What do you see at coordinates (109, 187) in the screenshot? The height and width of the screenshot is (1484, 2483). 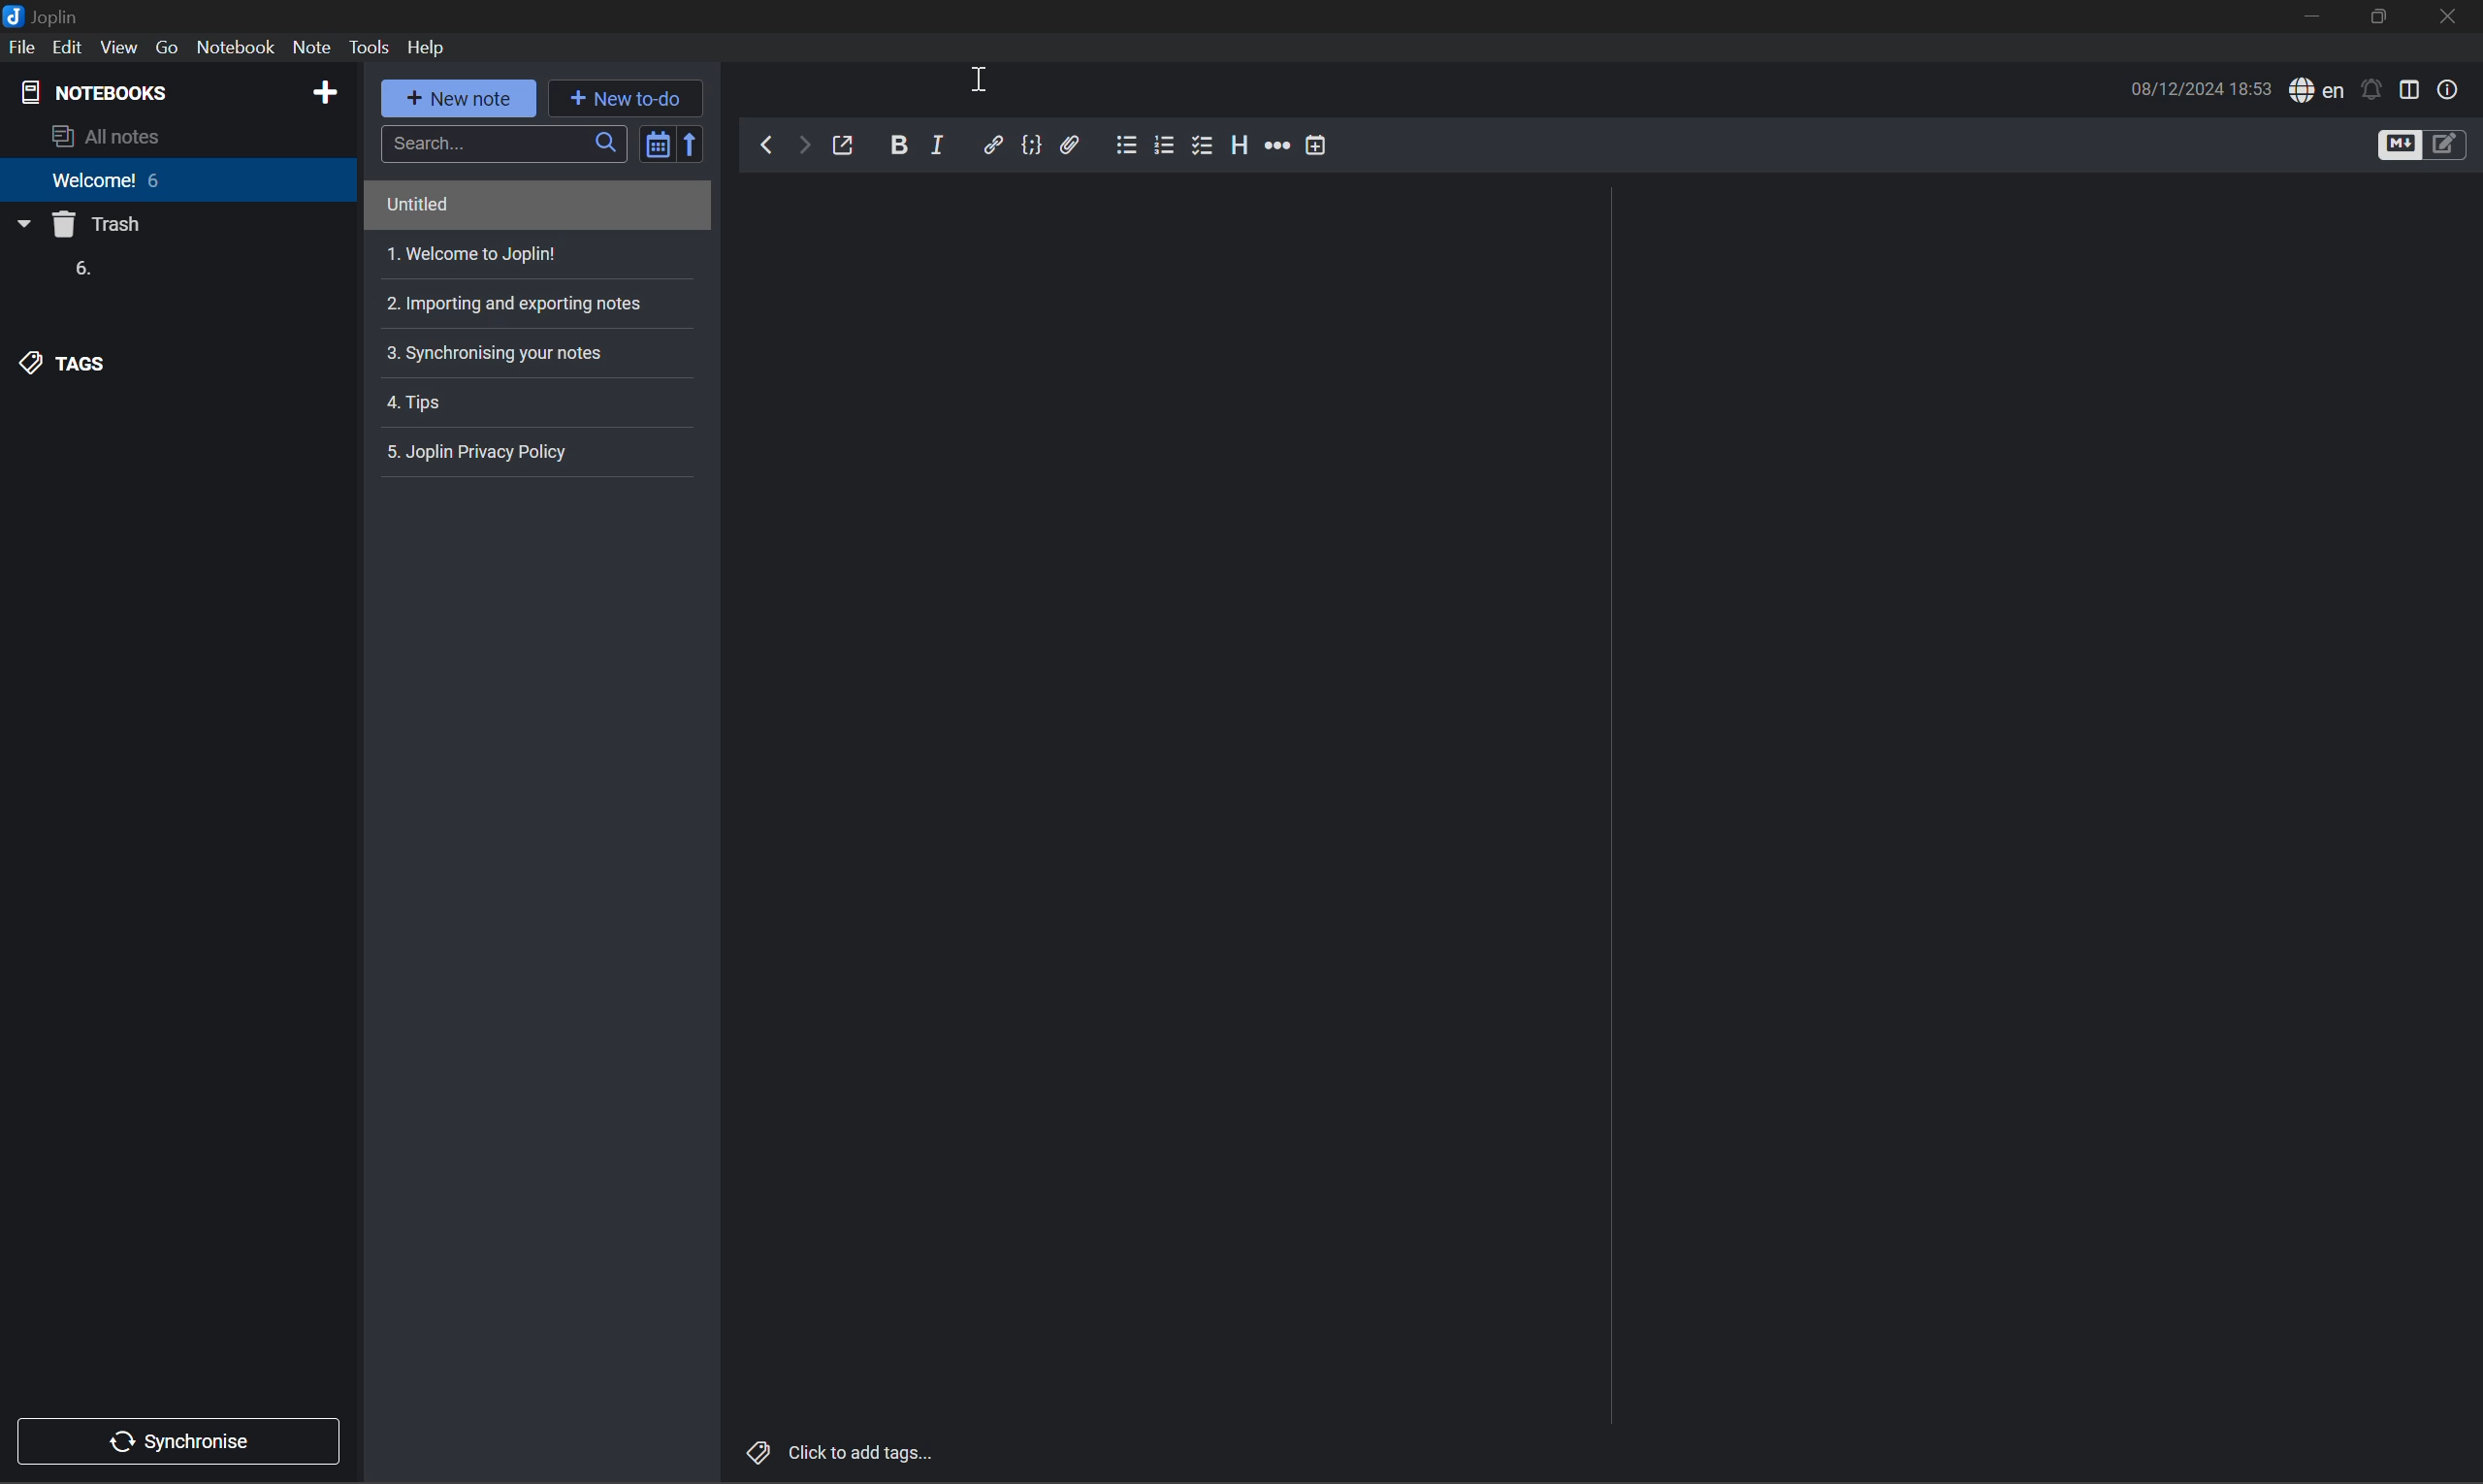 I see `Welcome 6` at bounding box center [109, 187].